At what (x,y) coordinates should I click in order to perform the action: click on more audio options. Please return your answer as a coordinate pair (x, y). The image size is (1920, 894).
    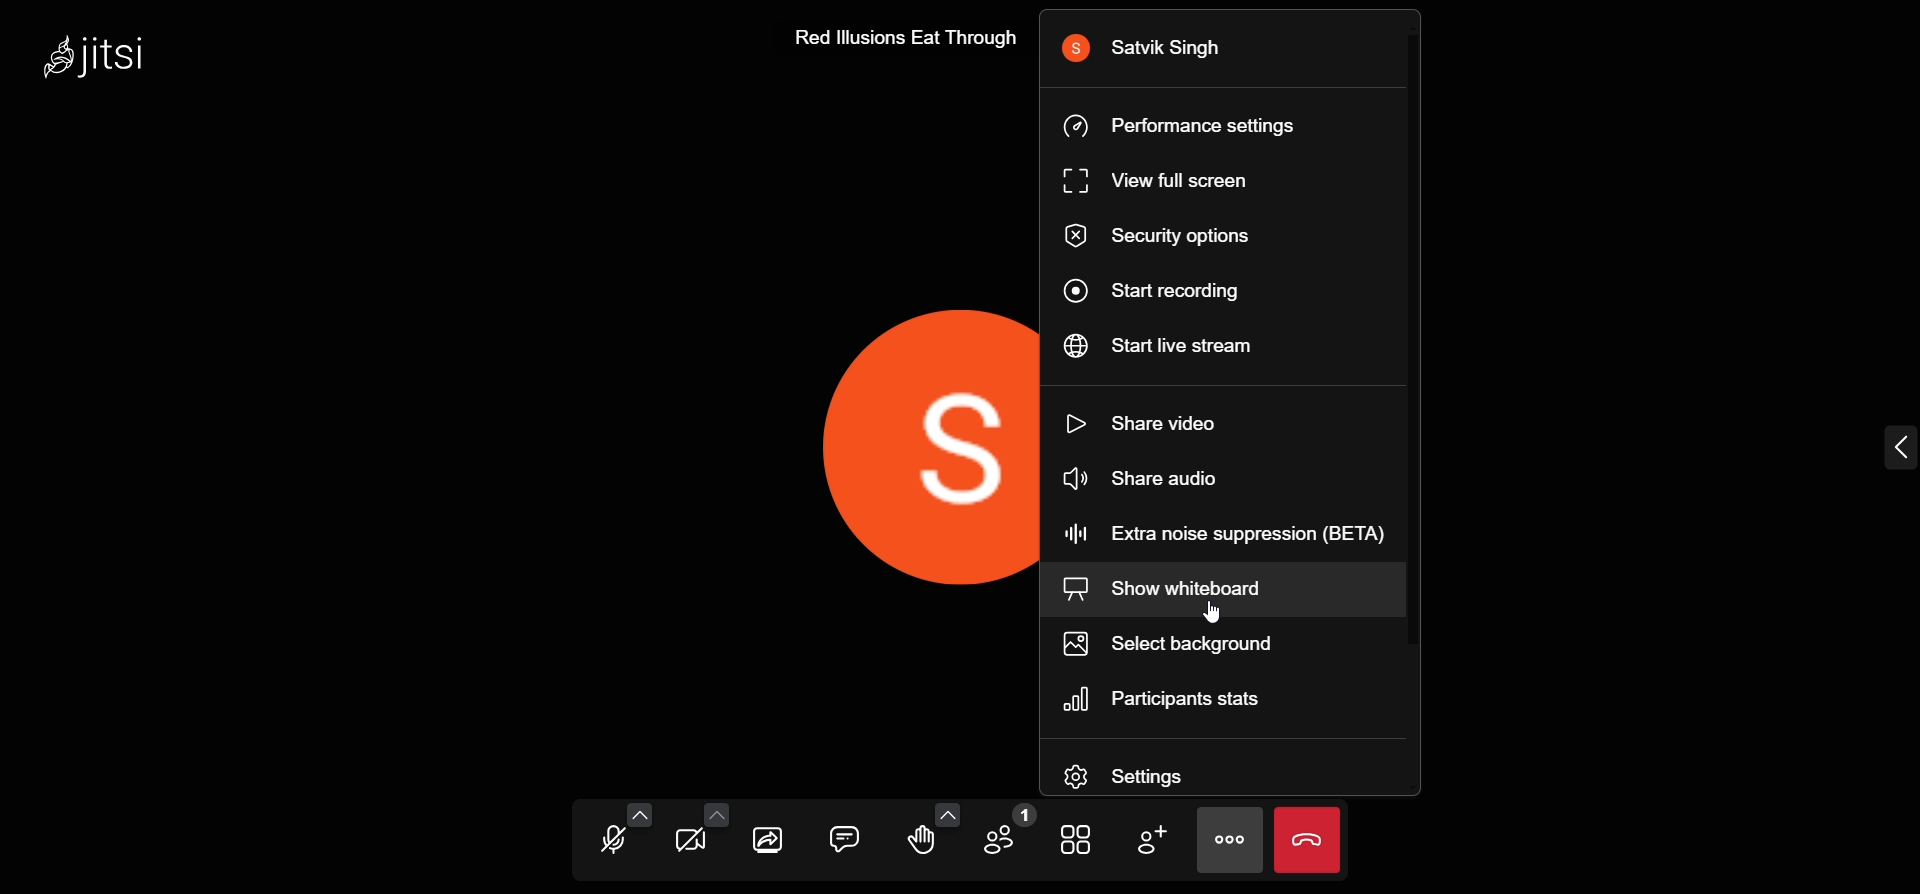
    Looking at the image, I should click on (640, 814).